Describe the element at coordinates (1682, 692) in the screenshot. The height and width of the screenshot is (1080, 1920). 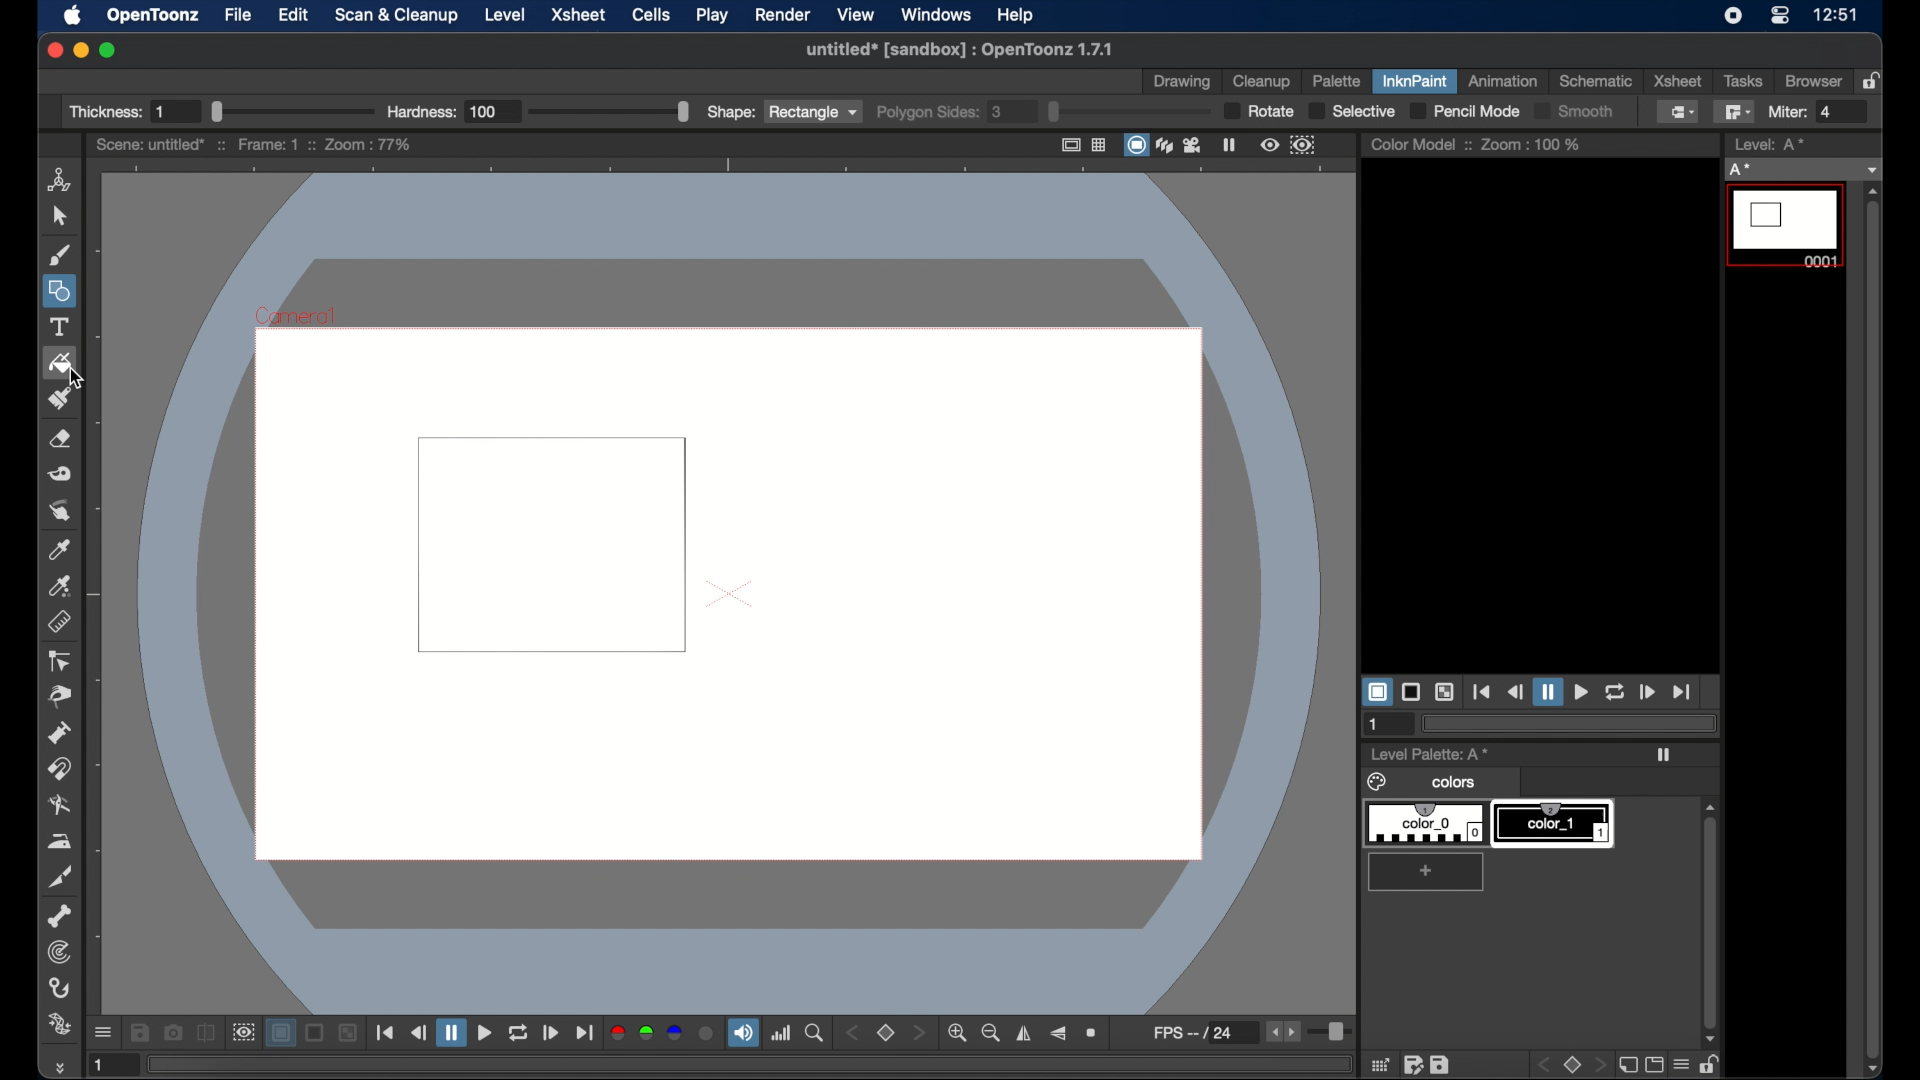
I see `jump to end` at that location.